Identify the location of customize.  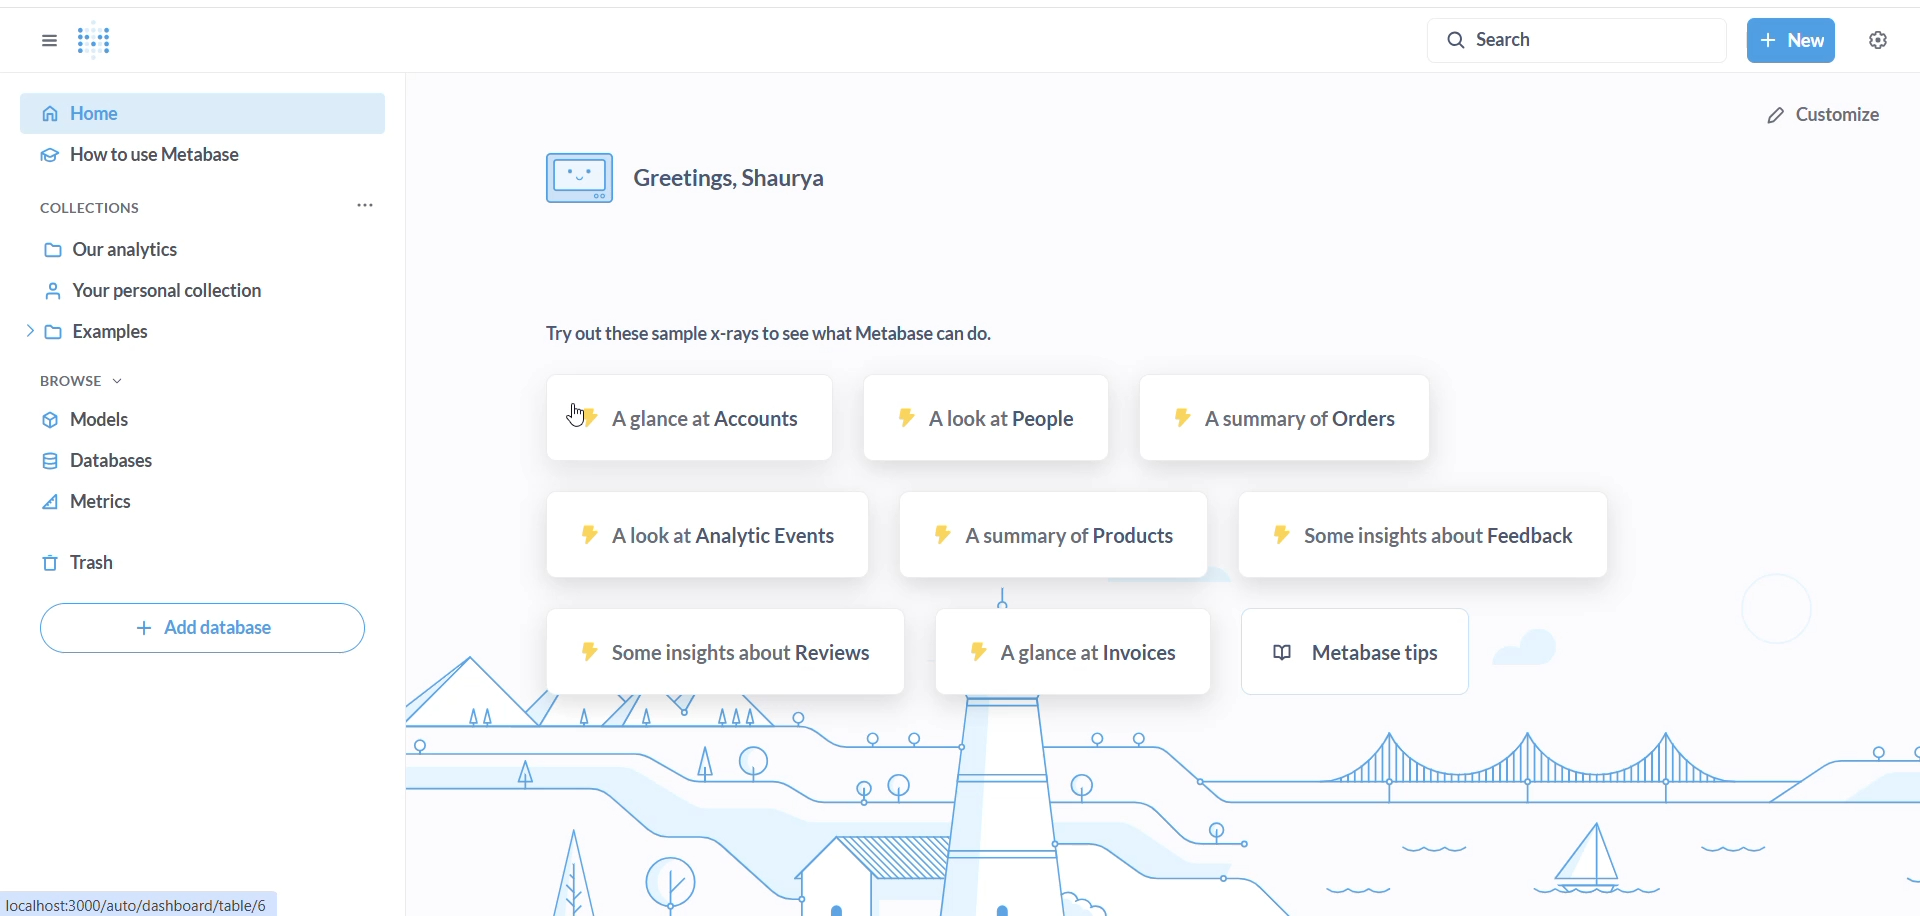
(1823, 114).